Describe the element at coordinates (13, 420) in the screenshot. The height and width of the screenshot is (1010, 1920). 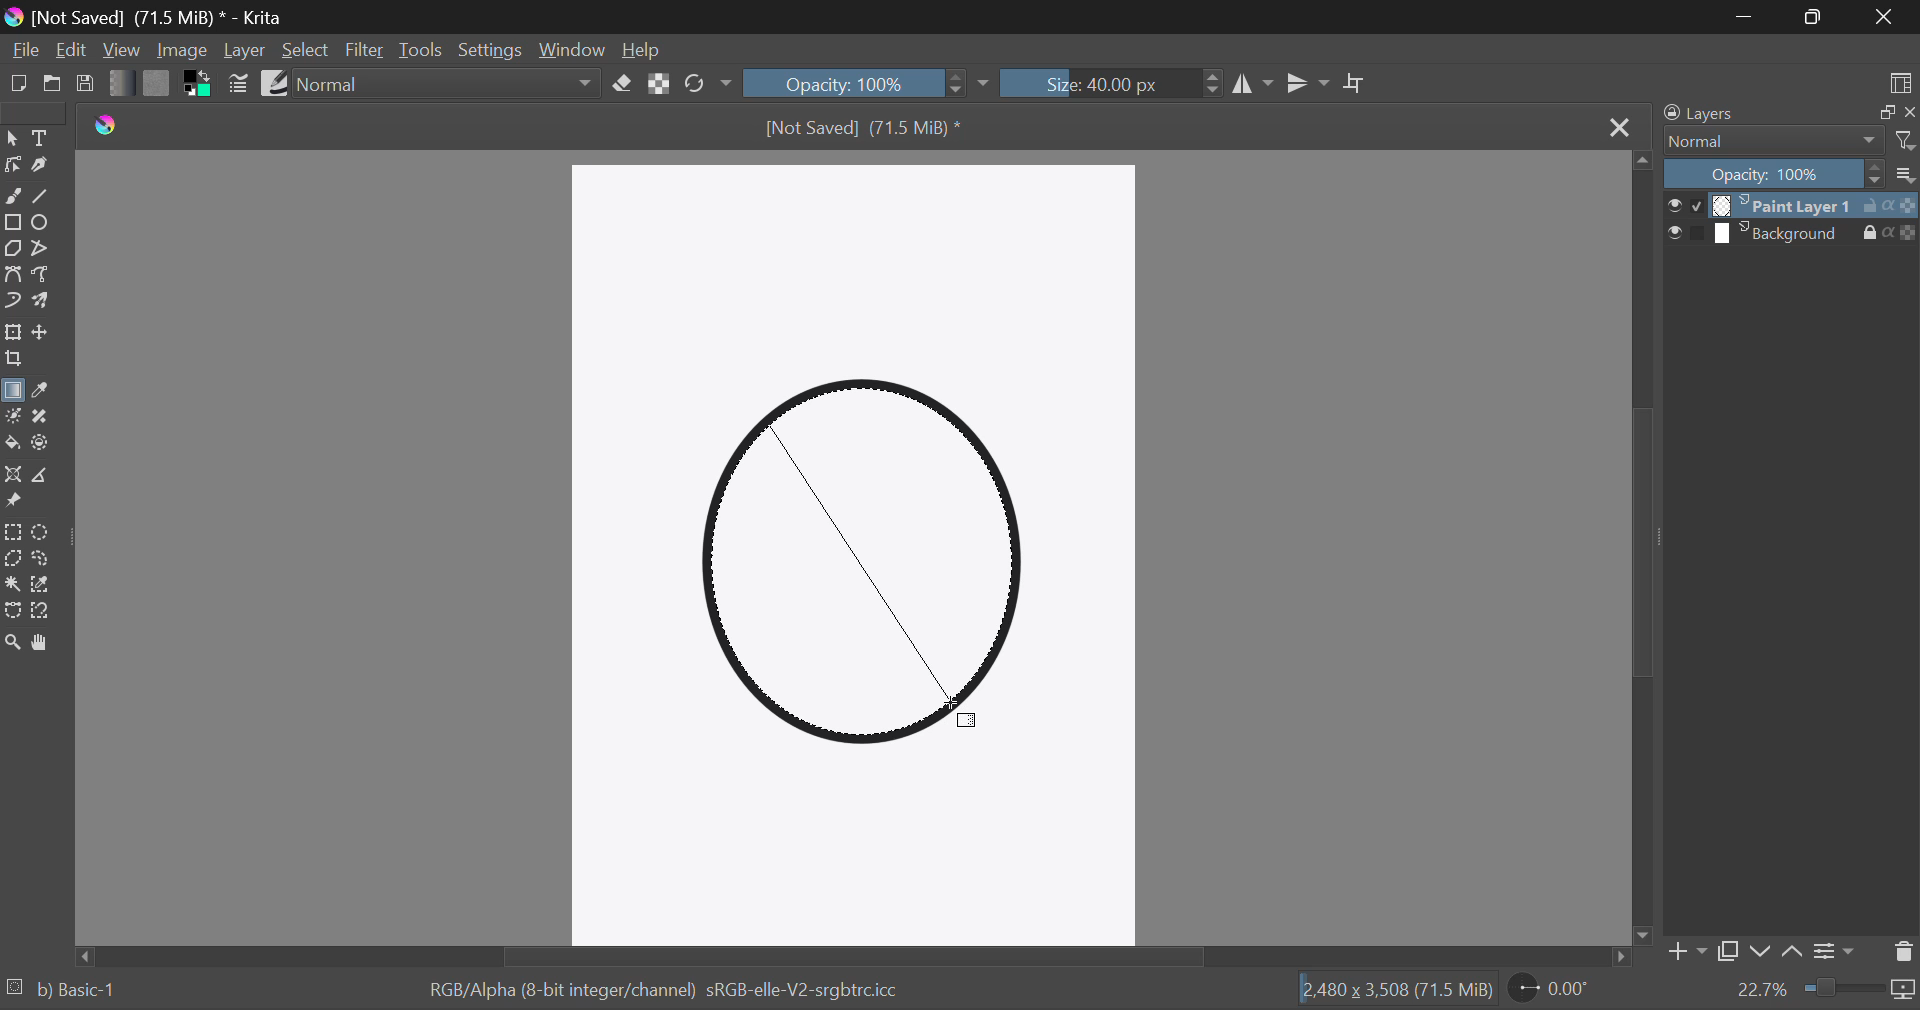
I see `Colorize Mask Tool` at that location.